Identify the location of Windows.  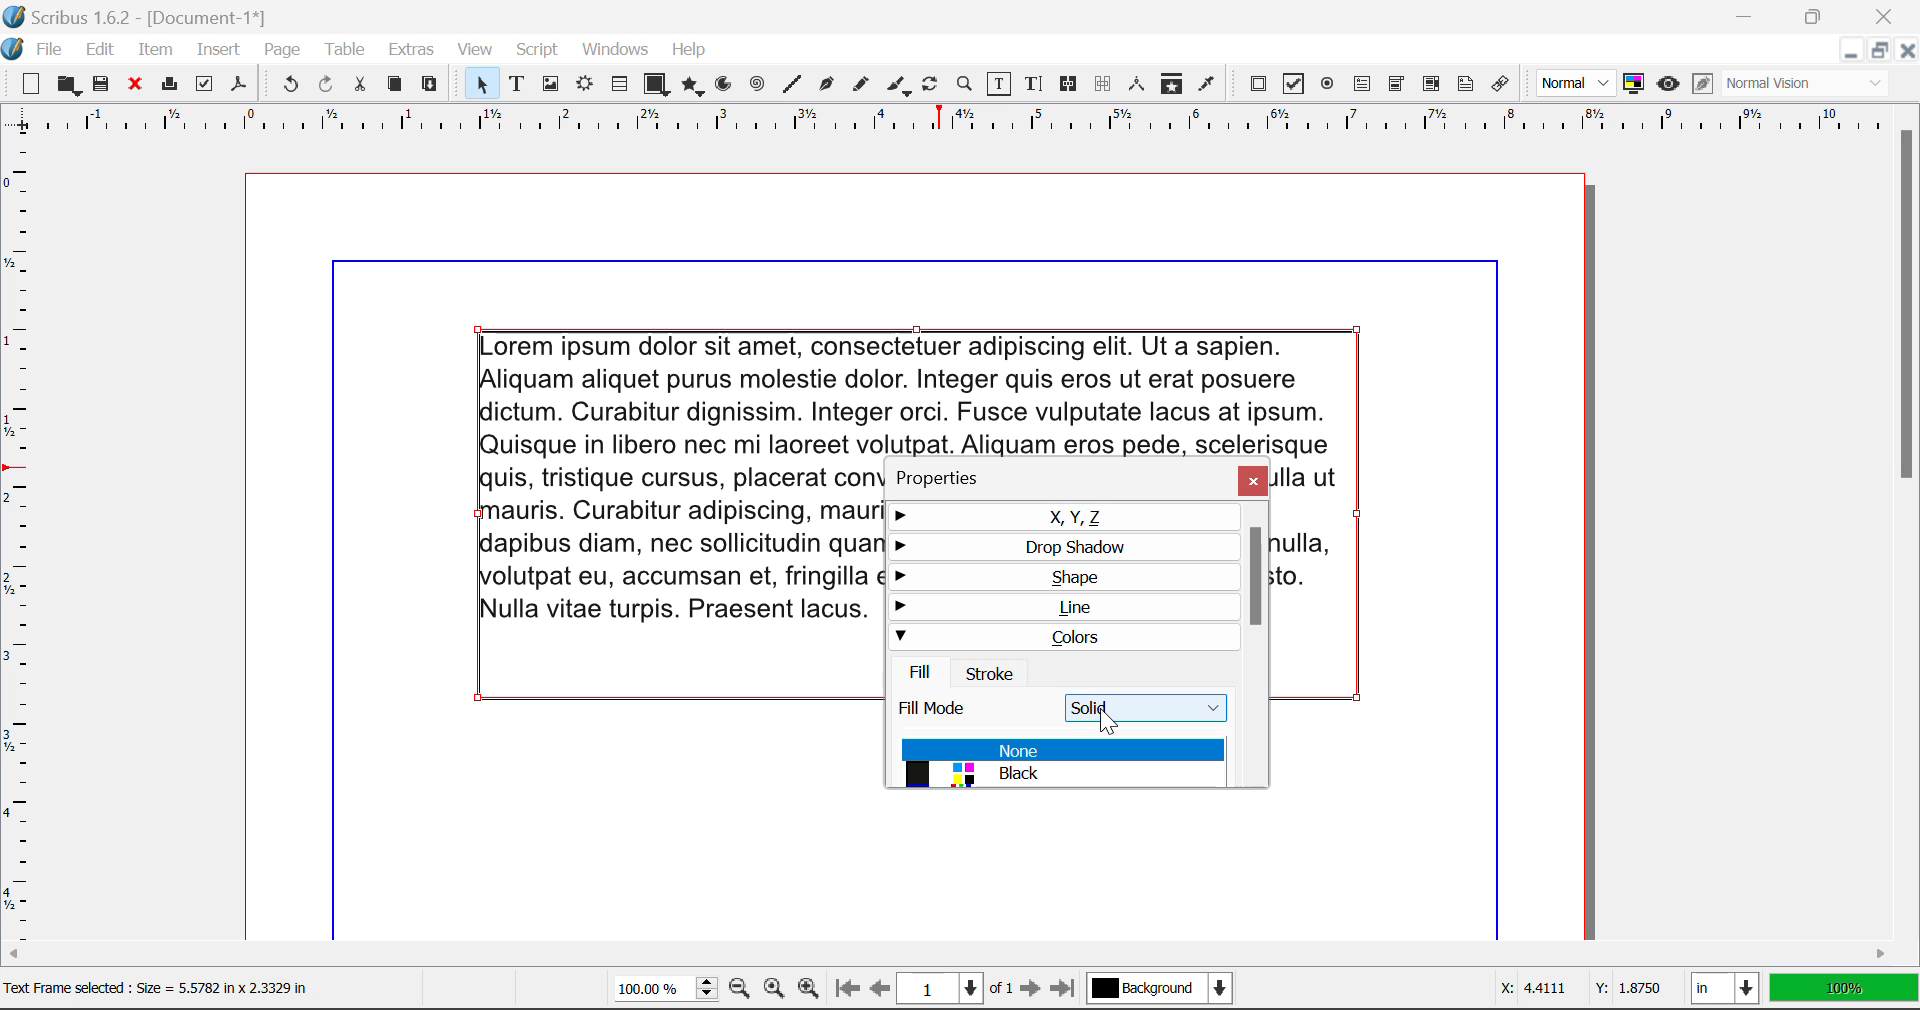
(613, 50).